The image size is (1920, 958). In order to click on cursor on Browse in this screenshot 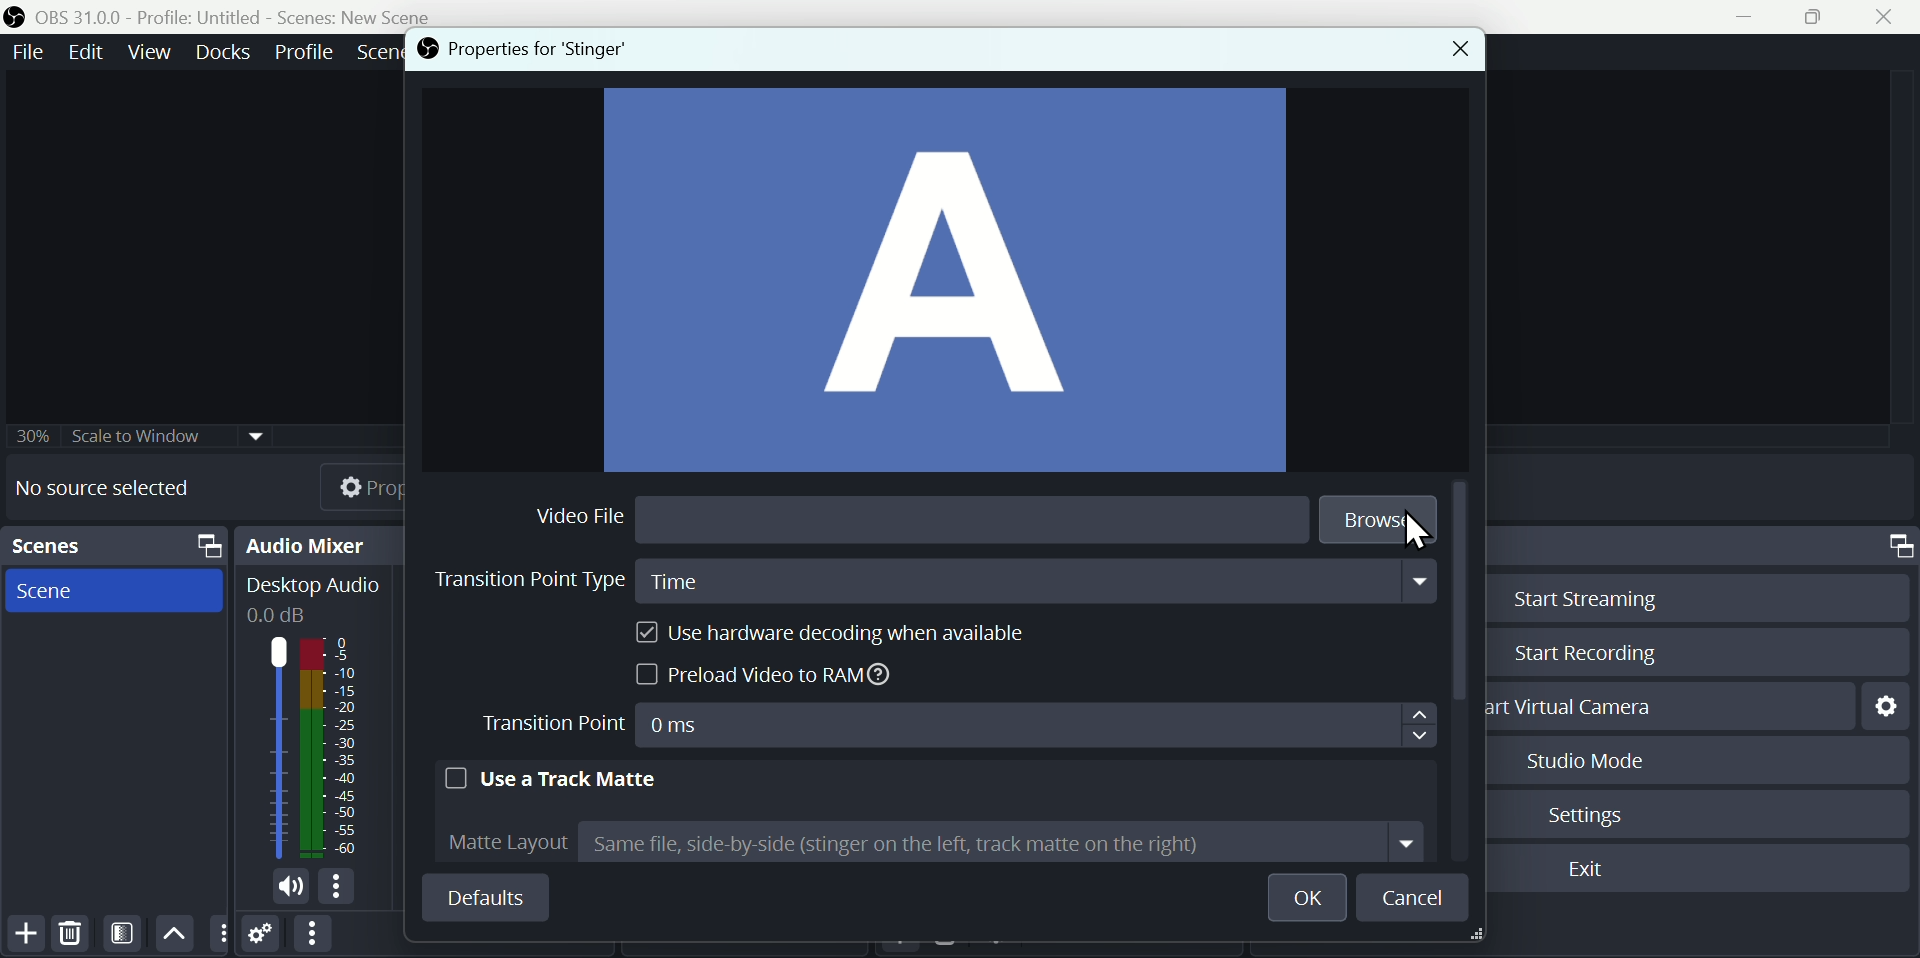, I will do `click(1420, 532)`.